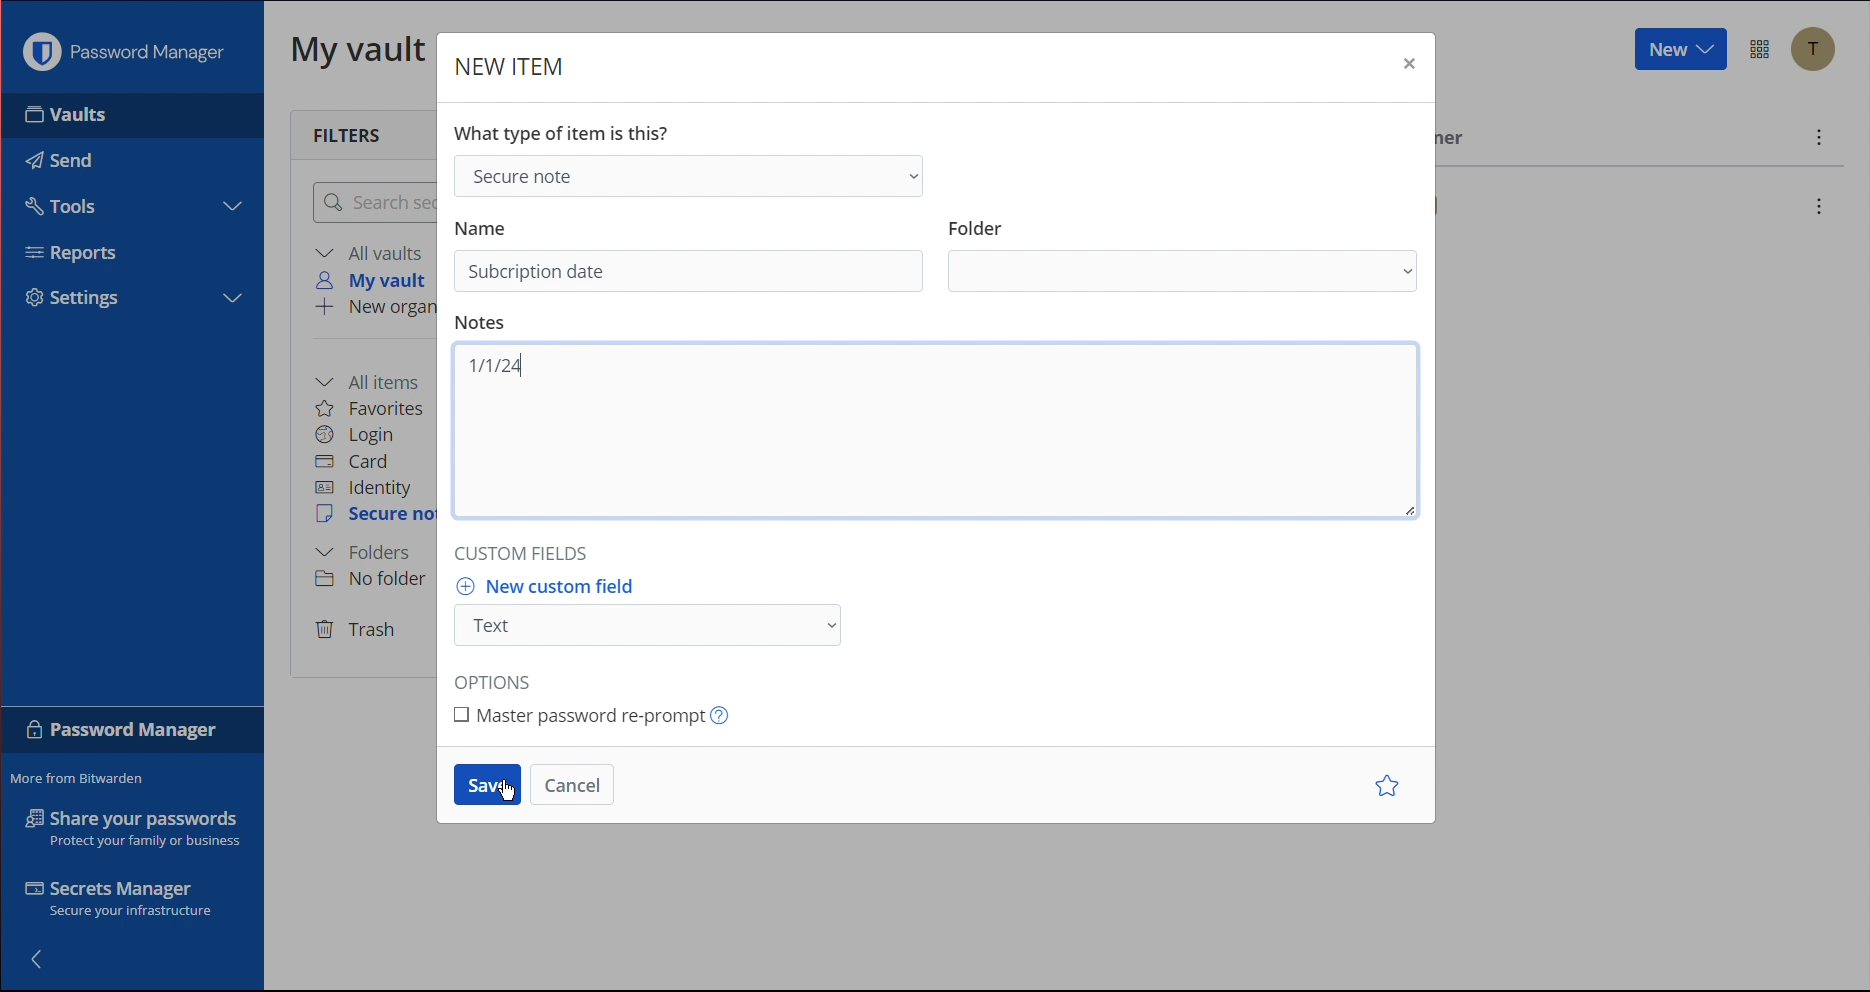 The width and height of the screenshot is (1870, 992). I want to click on All items, so click(374, 380).